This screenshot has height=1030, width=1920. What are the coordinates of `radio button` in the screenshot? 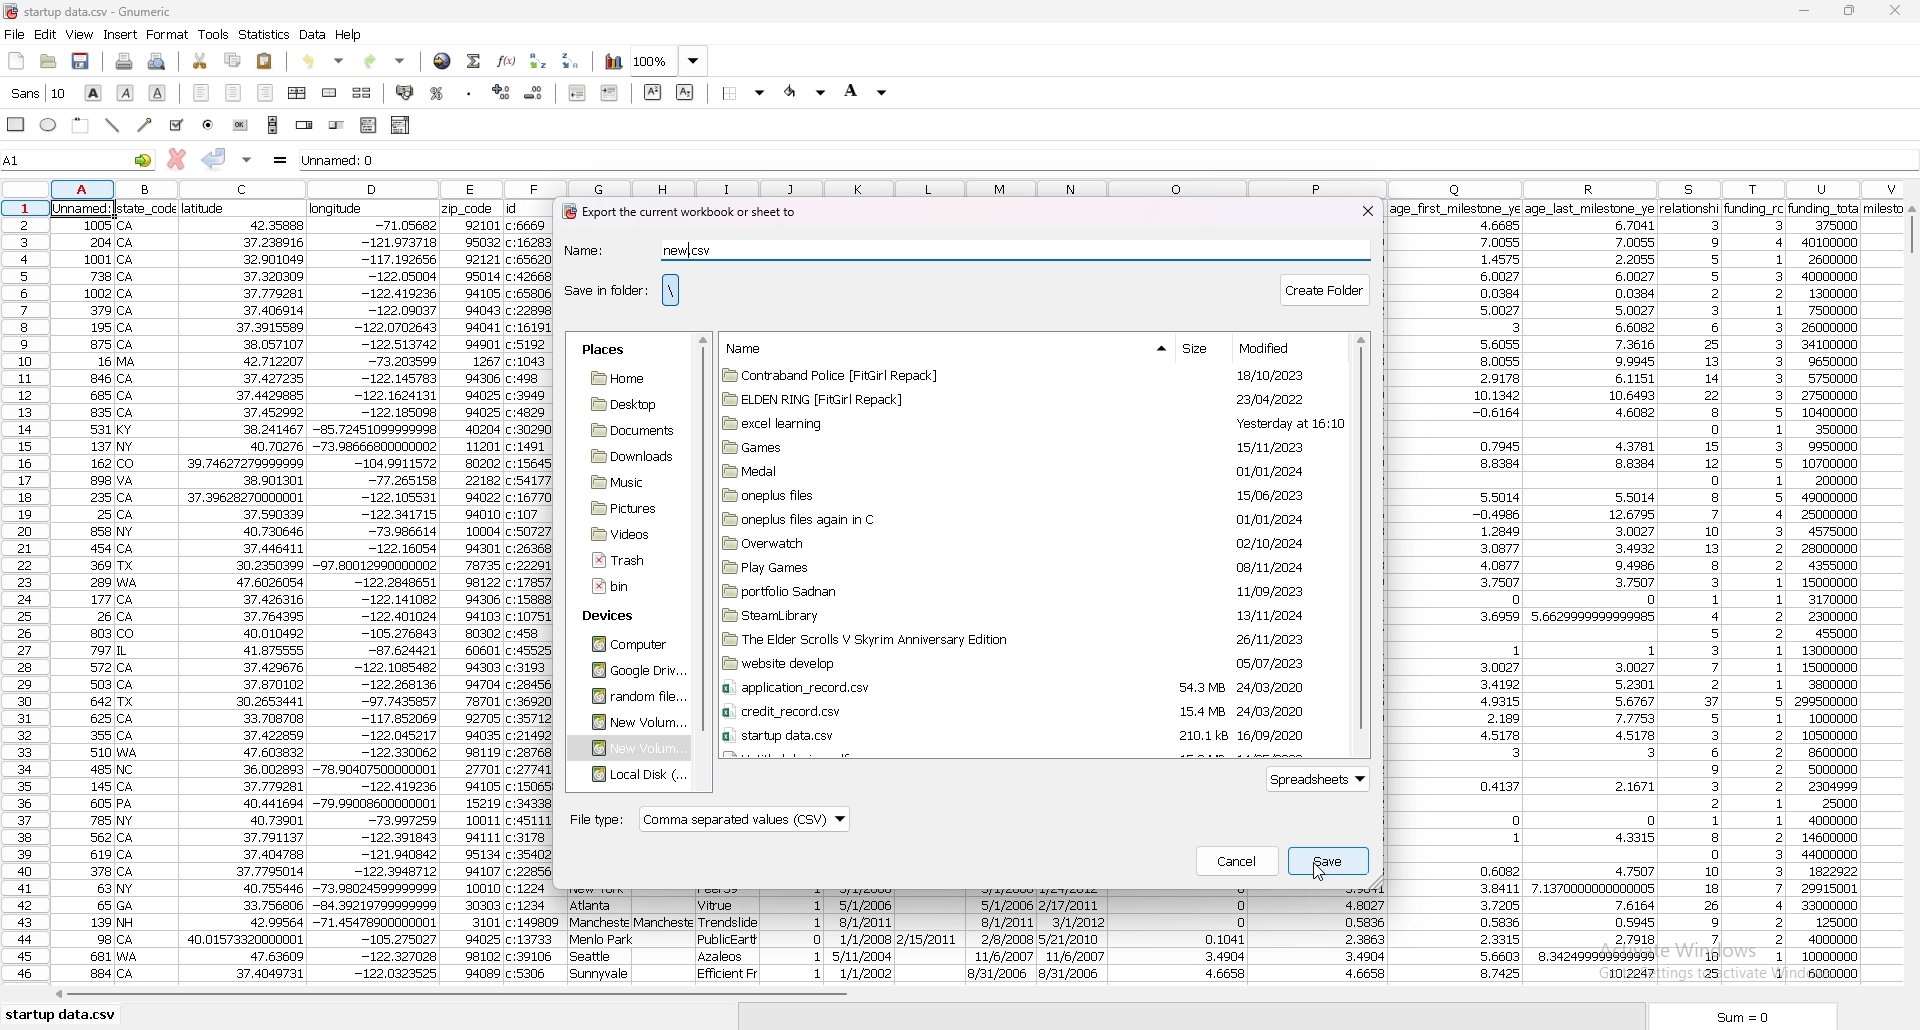 It's located at (210, 125).